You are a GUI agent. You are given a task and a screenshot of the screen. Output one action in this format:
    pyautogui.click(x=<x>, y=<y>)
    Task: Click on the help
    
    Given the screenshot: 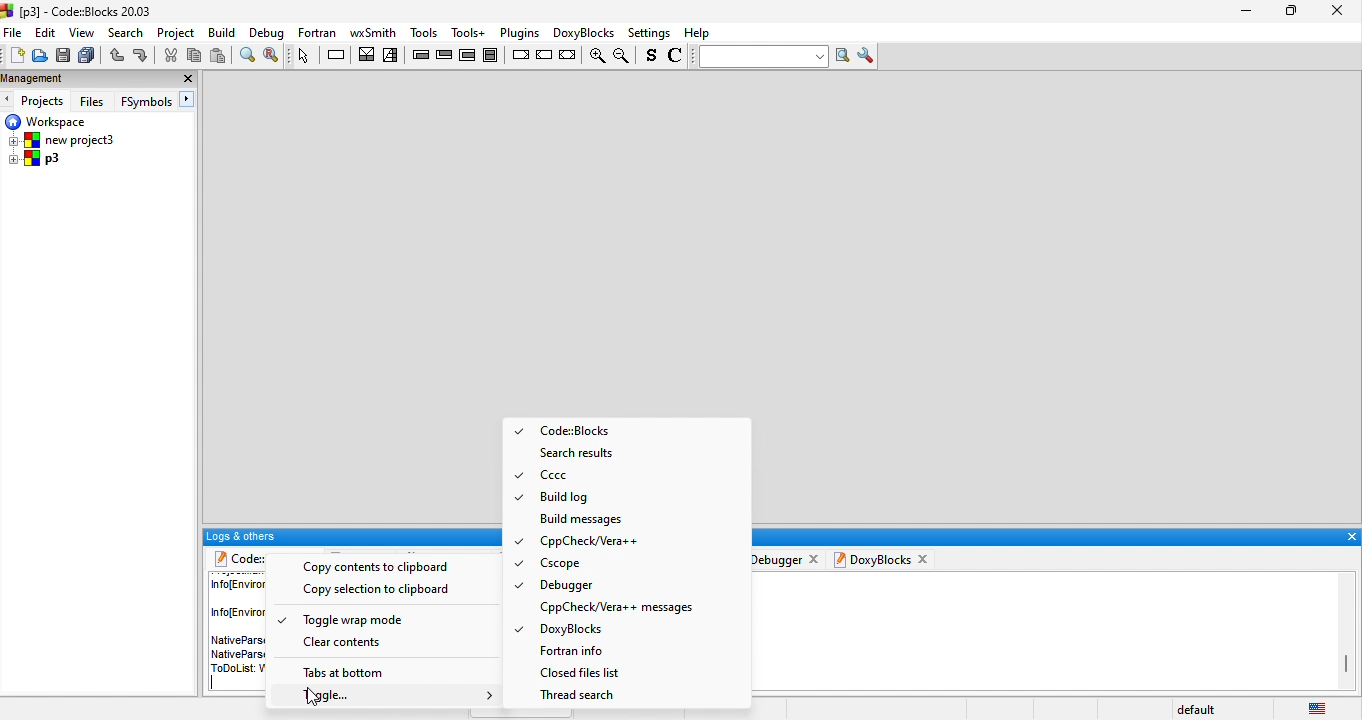 What is the action you would take?
    pyautogui.click(x=700, y=33)
    